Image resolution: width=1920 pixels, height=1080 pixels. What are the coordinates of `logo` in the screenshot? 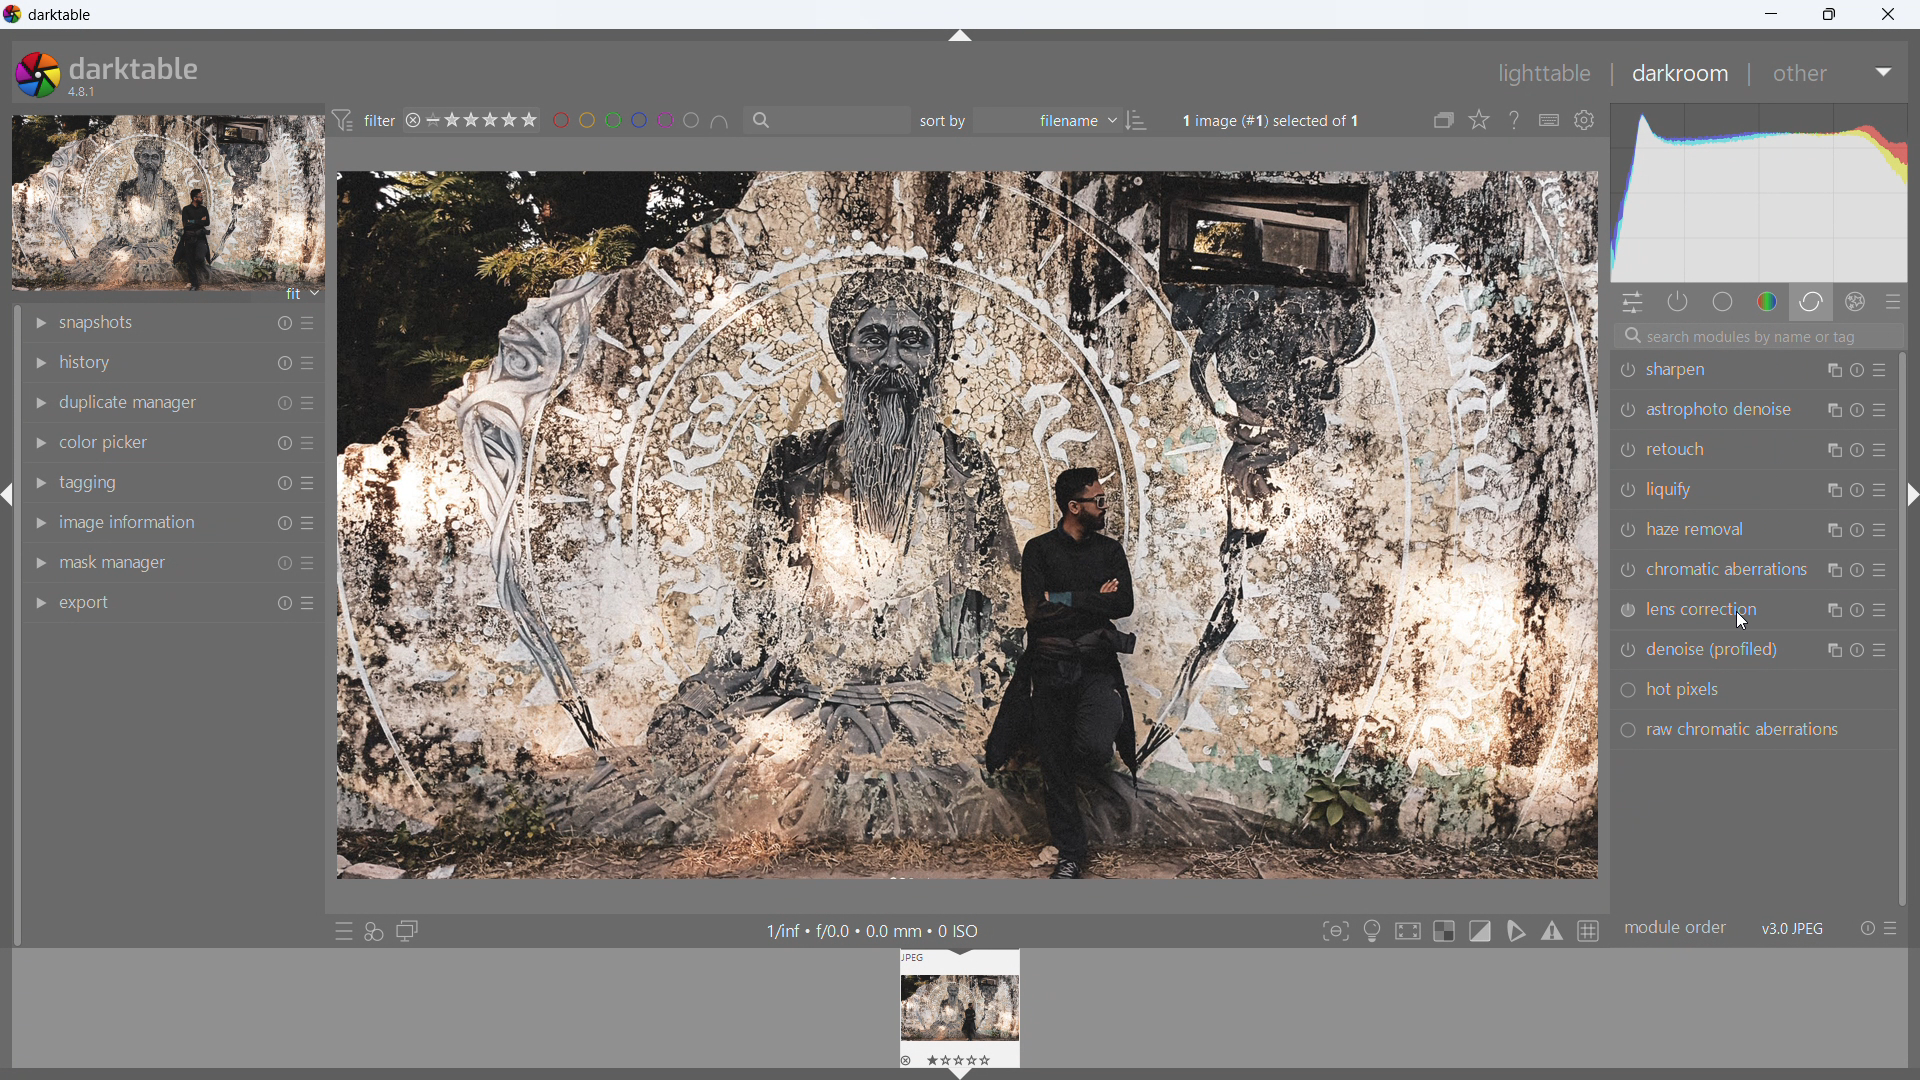 It's located at (13, 14).